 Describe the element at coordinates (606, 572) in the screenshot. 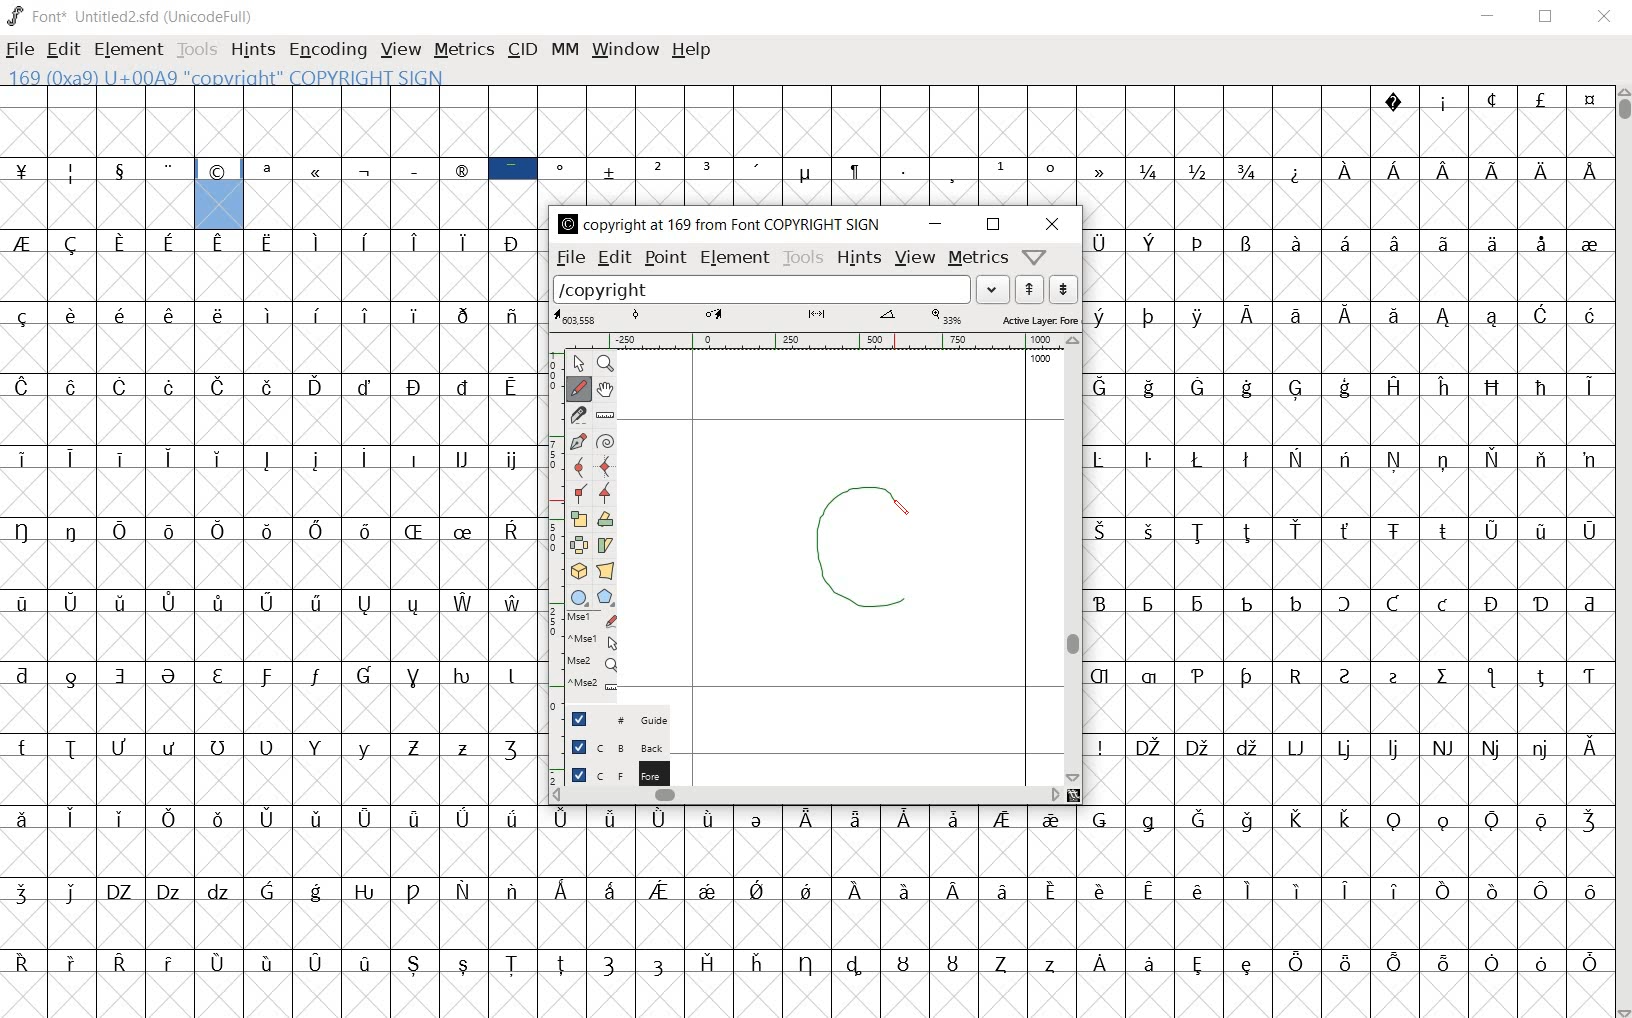

I see `perform a perspective transformation on the selection` at that location.